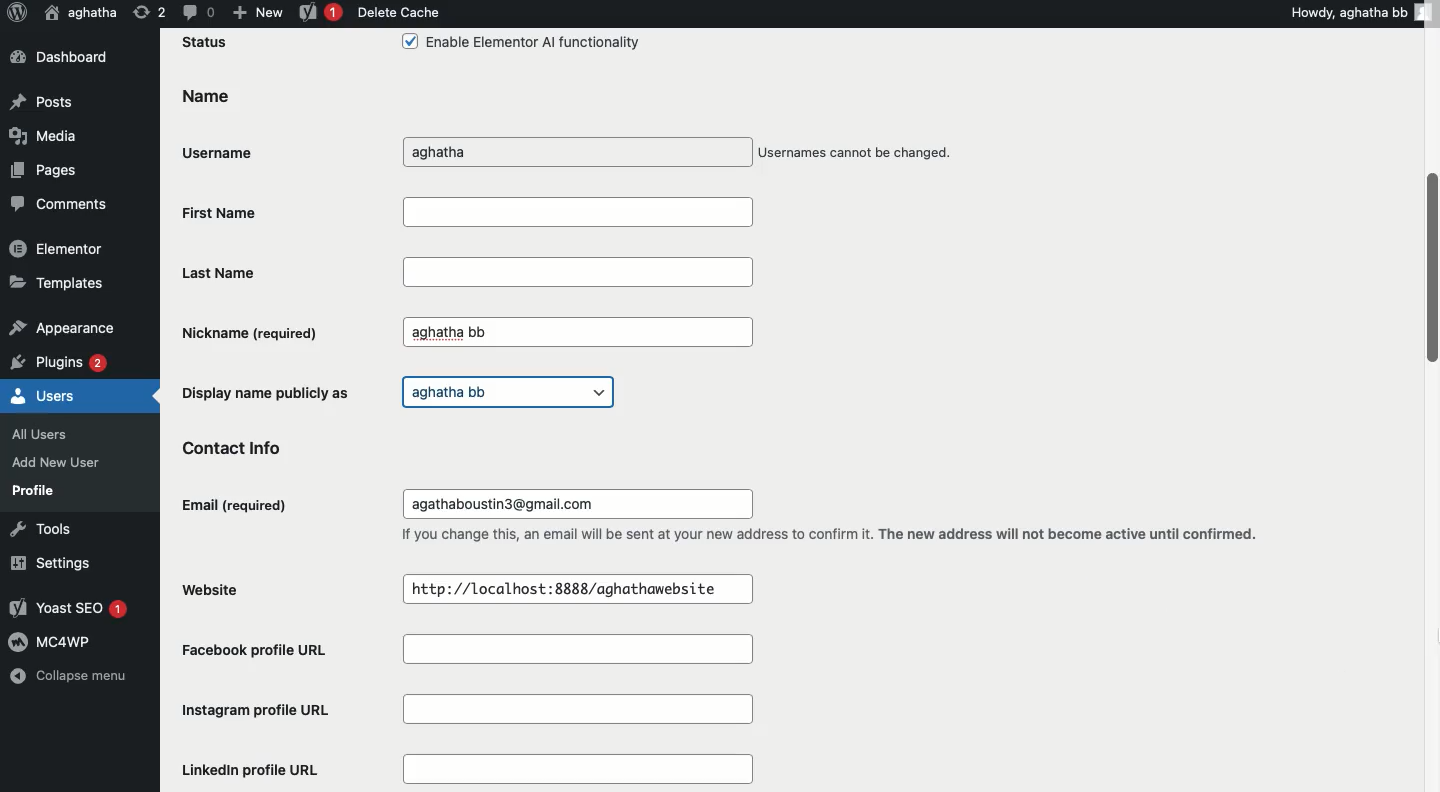  I want to click on Users, so click(44, 394).